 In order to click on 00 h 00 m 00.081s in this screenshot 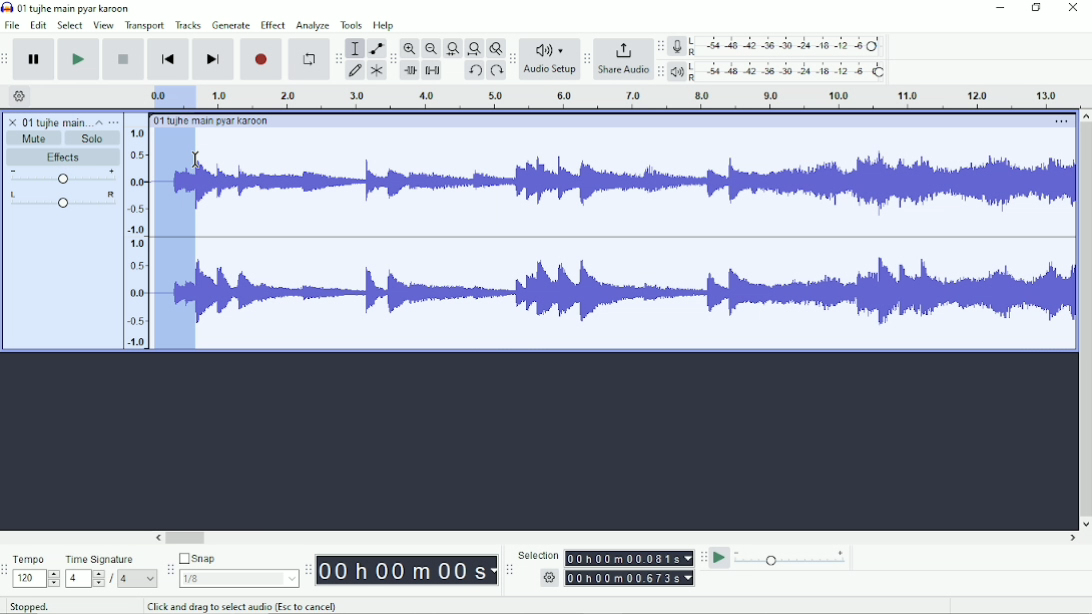, I will do `click(628, 558)`.